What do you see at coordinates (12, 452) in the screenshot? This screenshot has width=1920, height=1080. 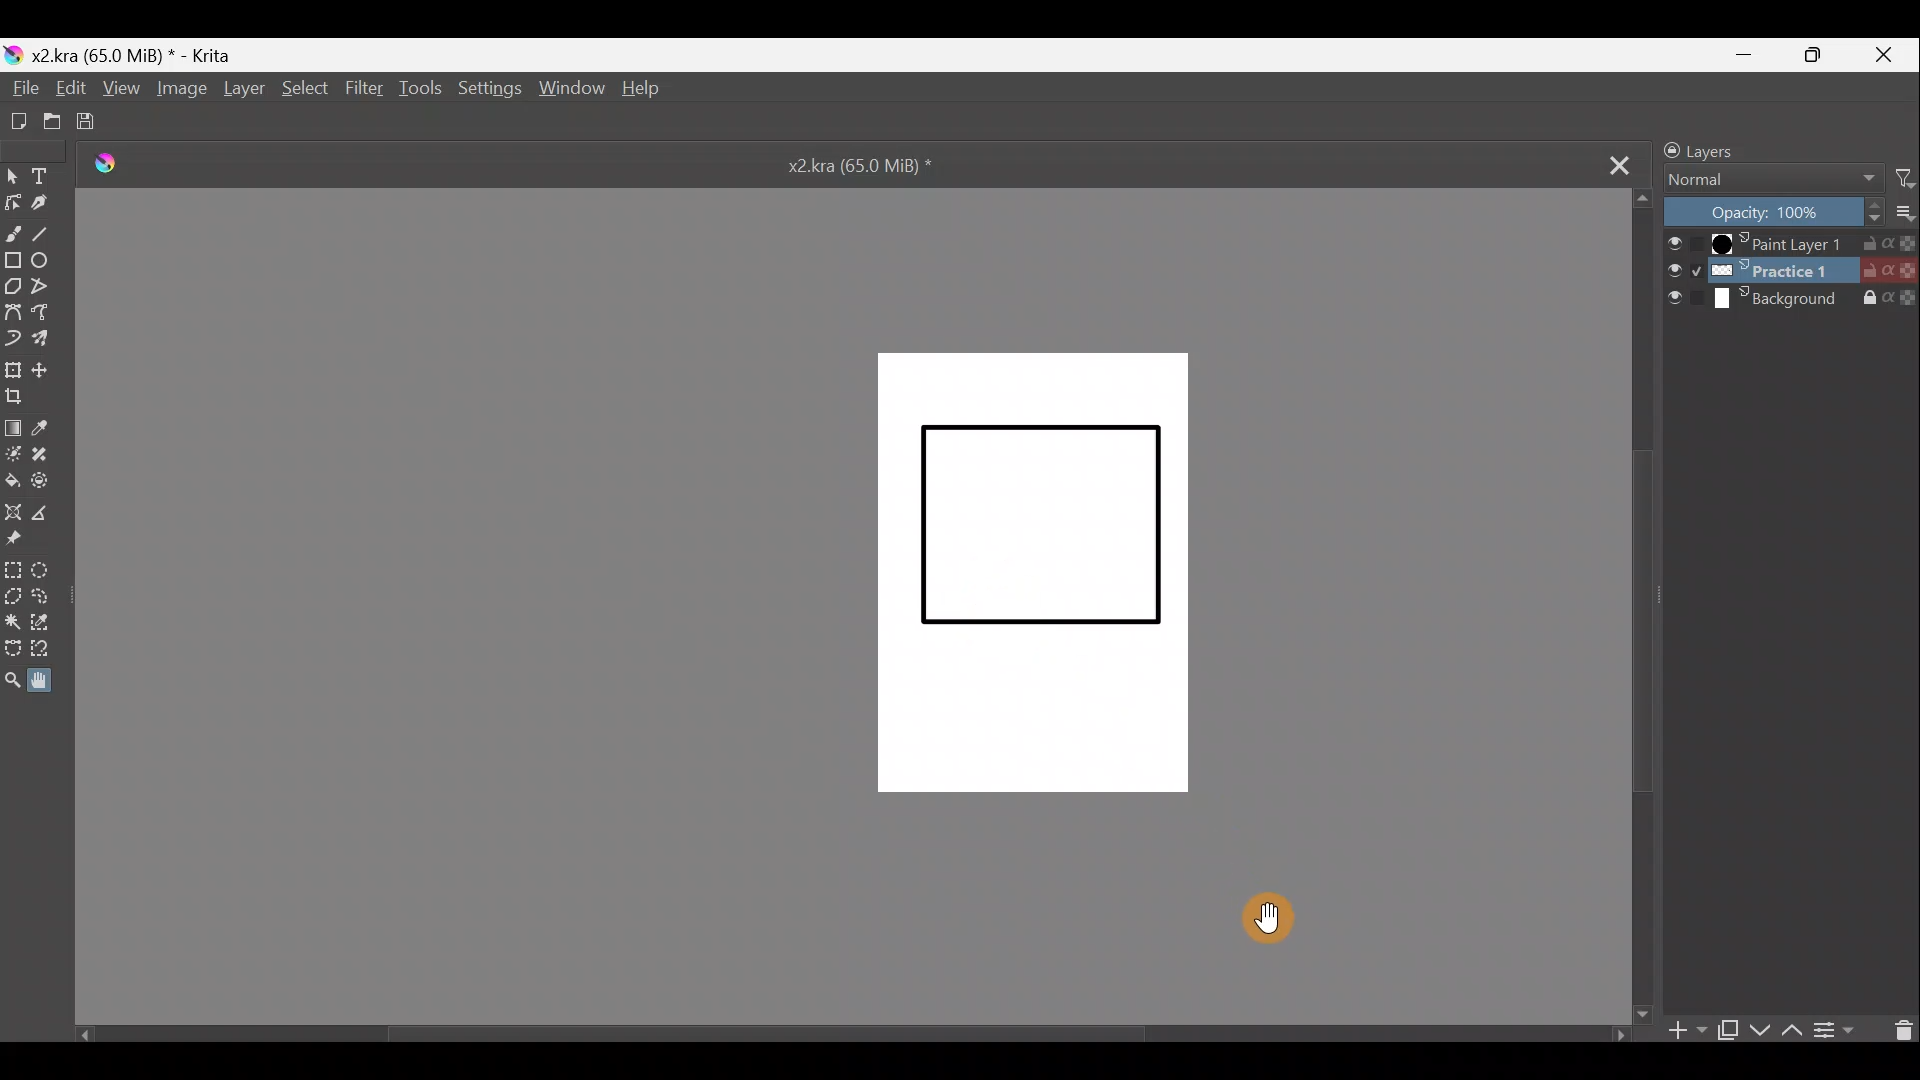 I see `Colourise mask tool` at bounding box center [12, 452].